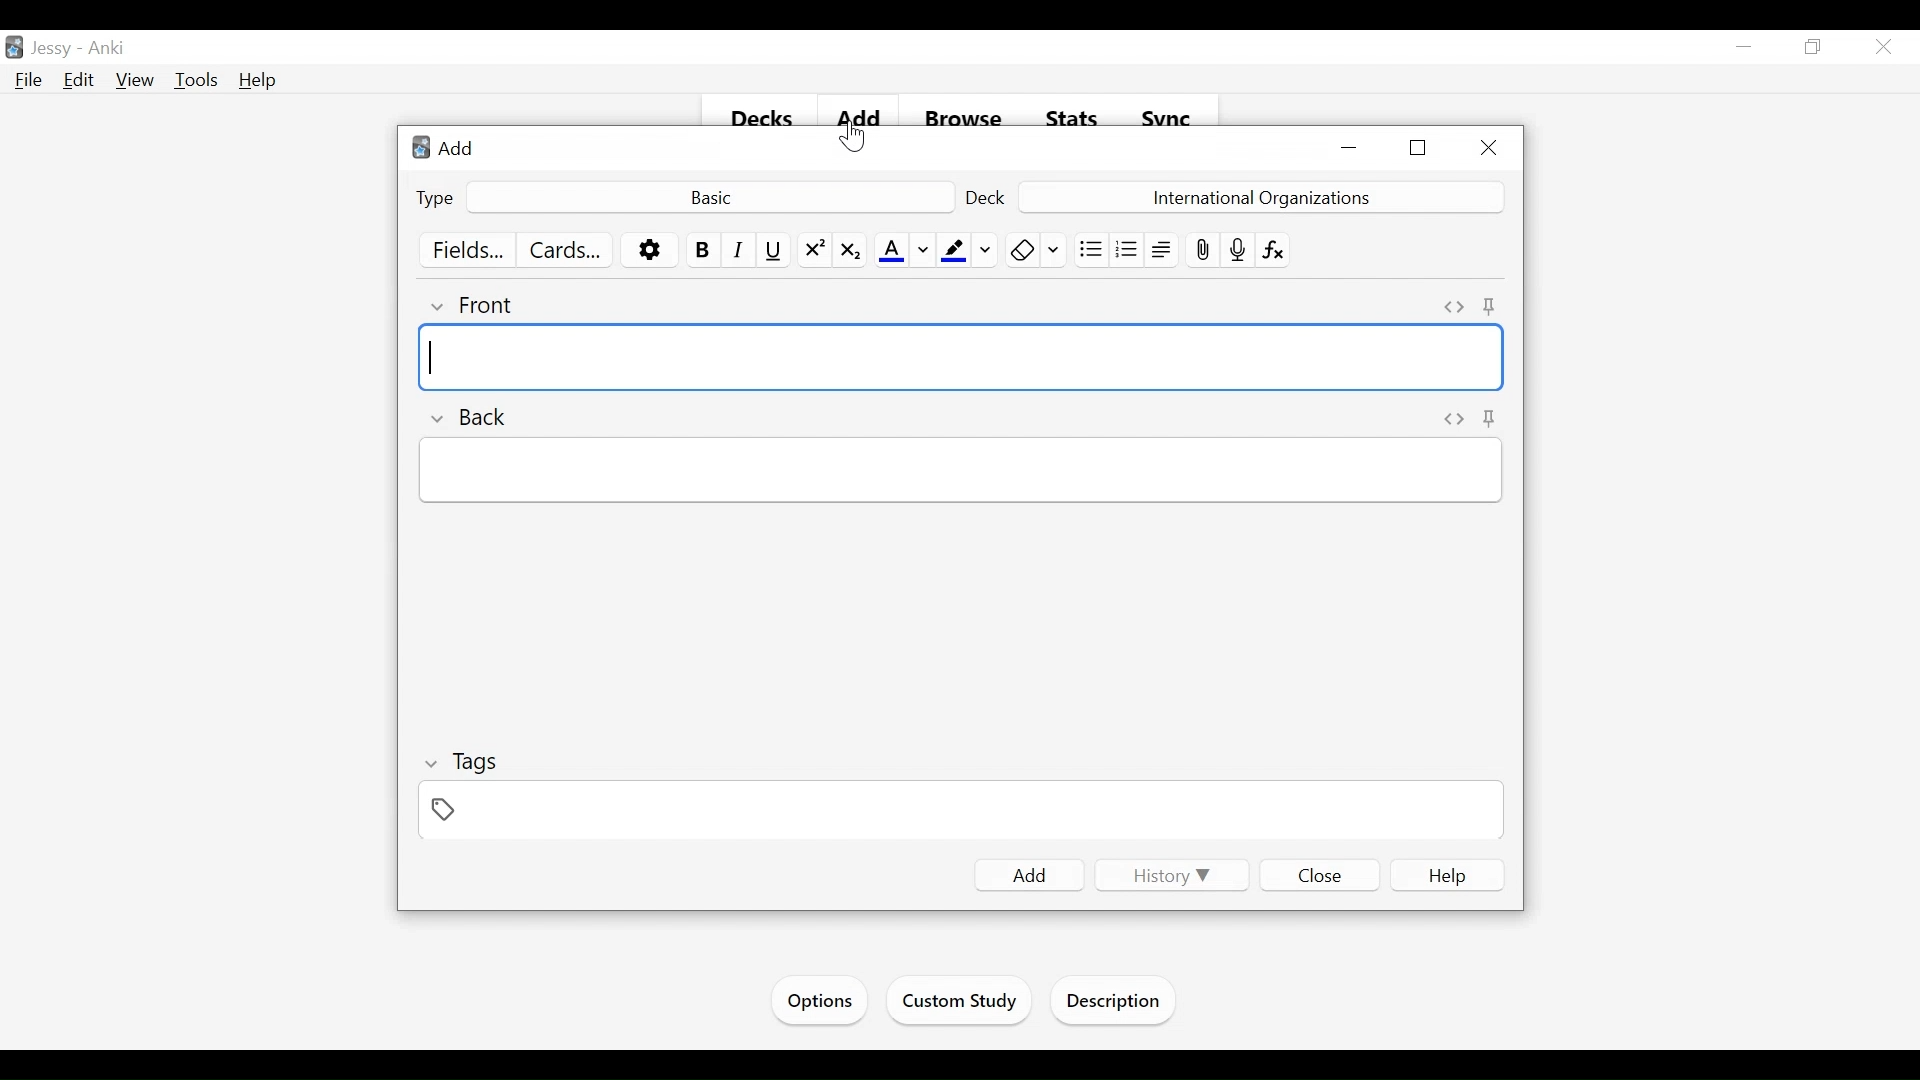 Image resolution: width=1920 pixels, height=1080 pixels. I want to click on Toggle HTML Editor, so click(1453, 417).